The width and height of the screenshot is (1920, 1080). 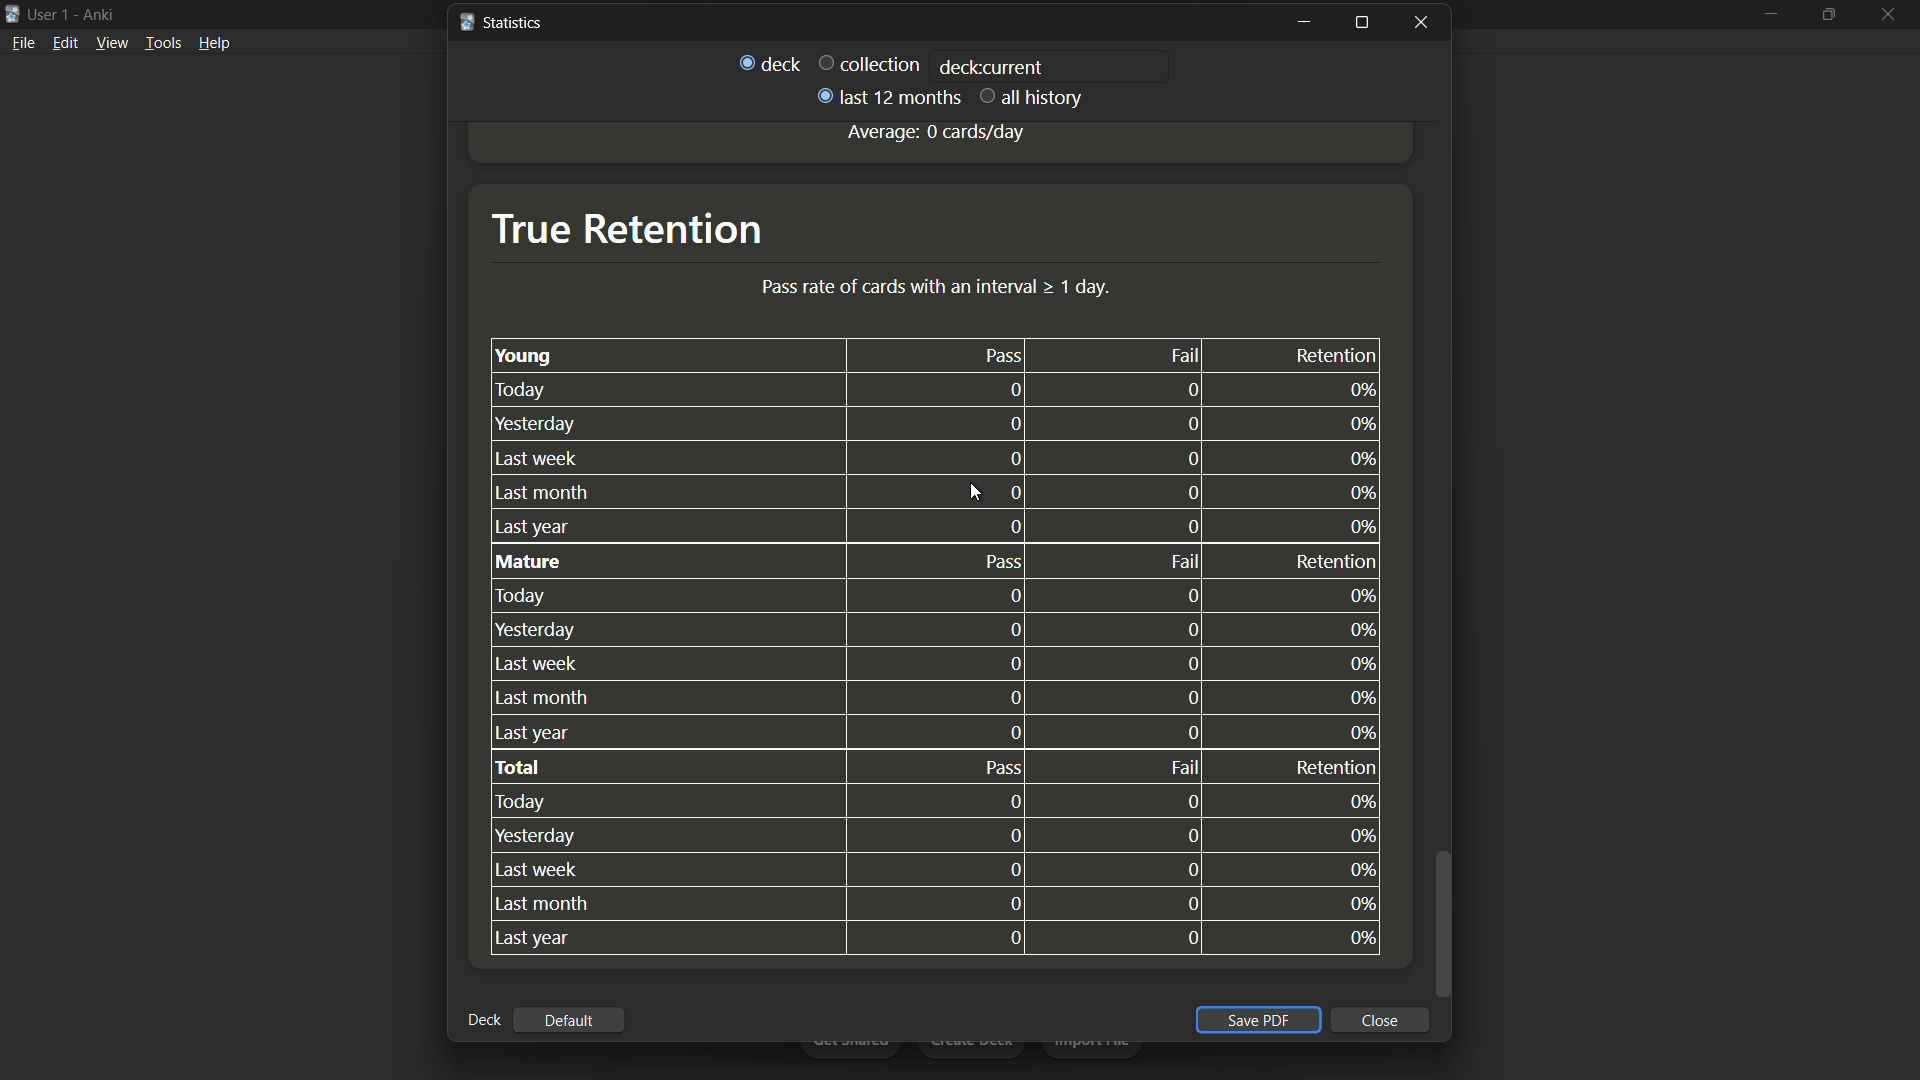 I want to click on minimize, so click(x=1304, y=24).